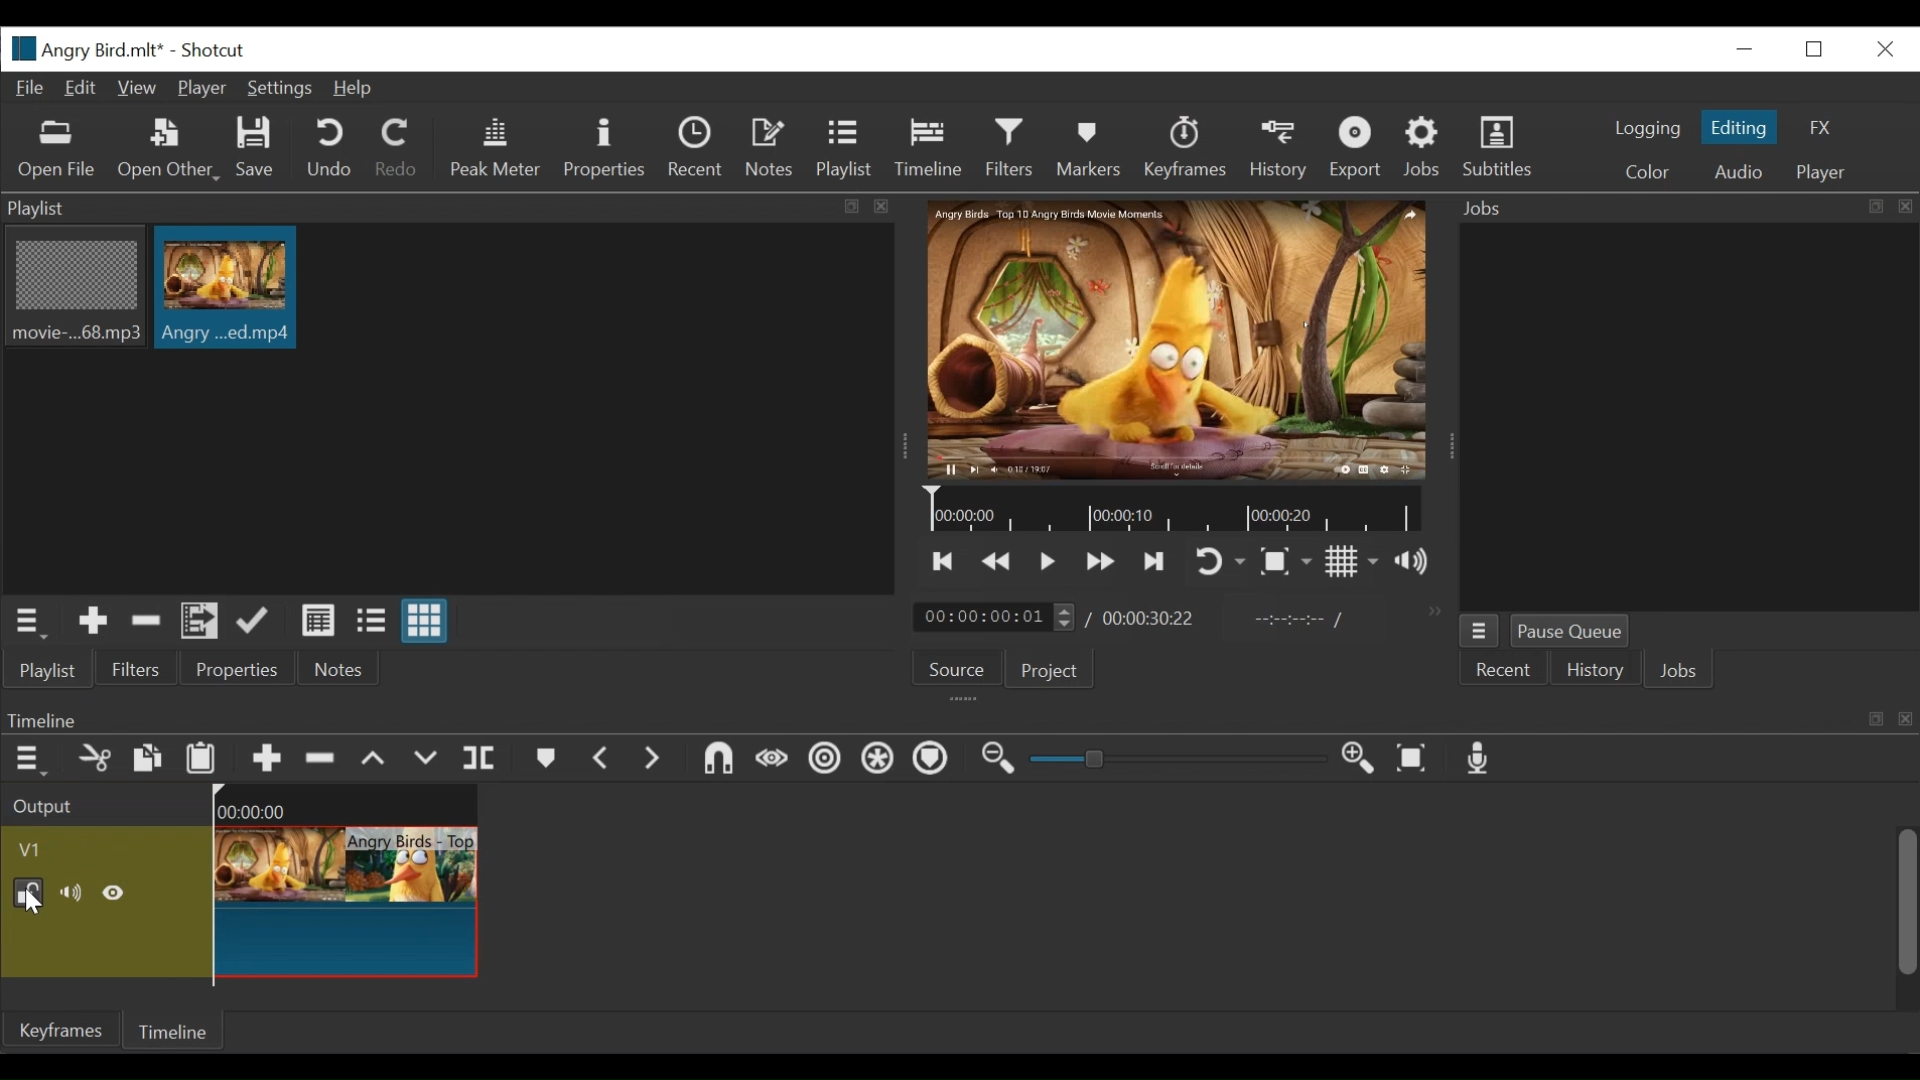 The height and width of the screenshot is (1080, 1920). I want to click on Timeline, so click(959, 716).